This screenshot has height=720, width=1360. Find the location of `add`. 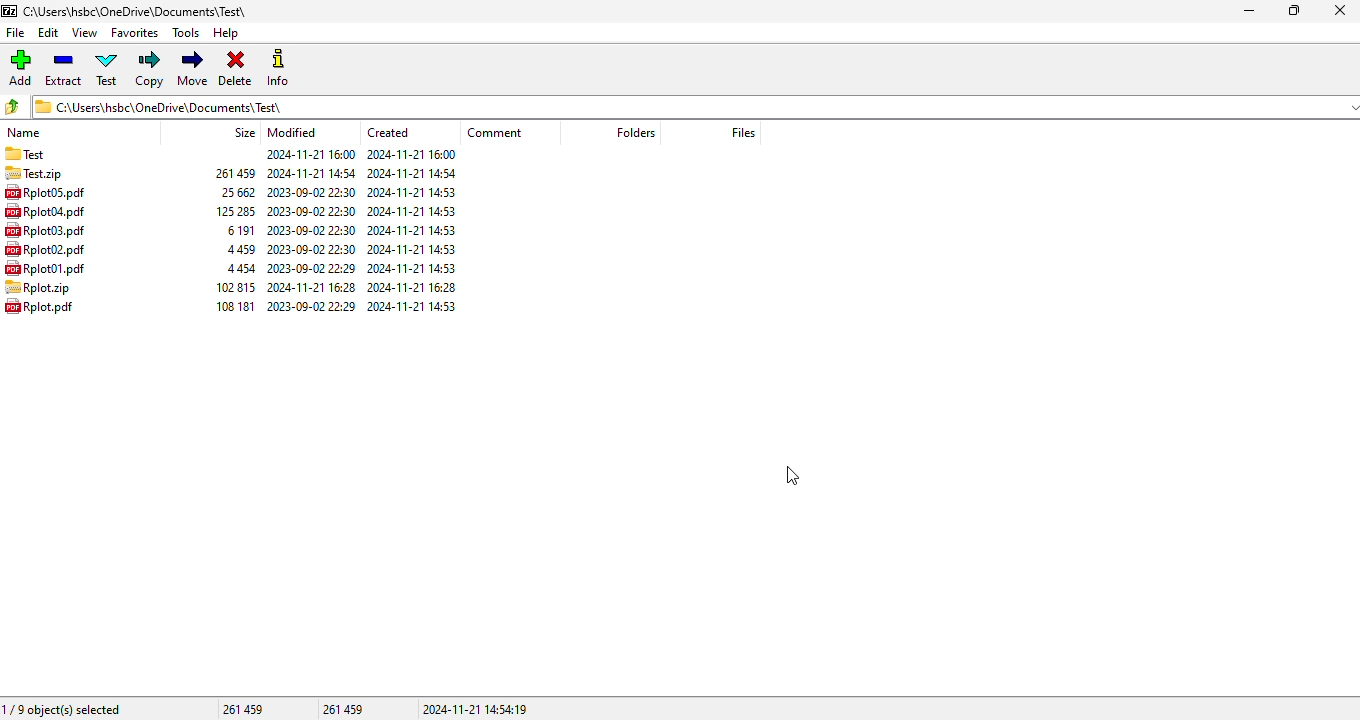

add is located at coordinates (21, 68).